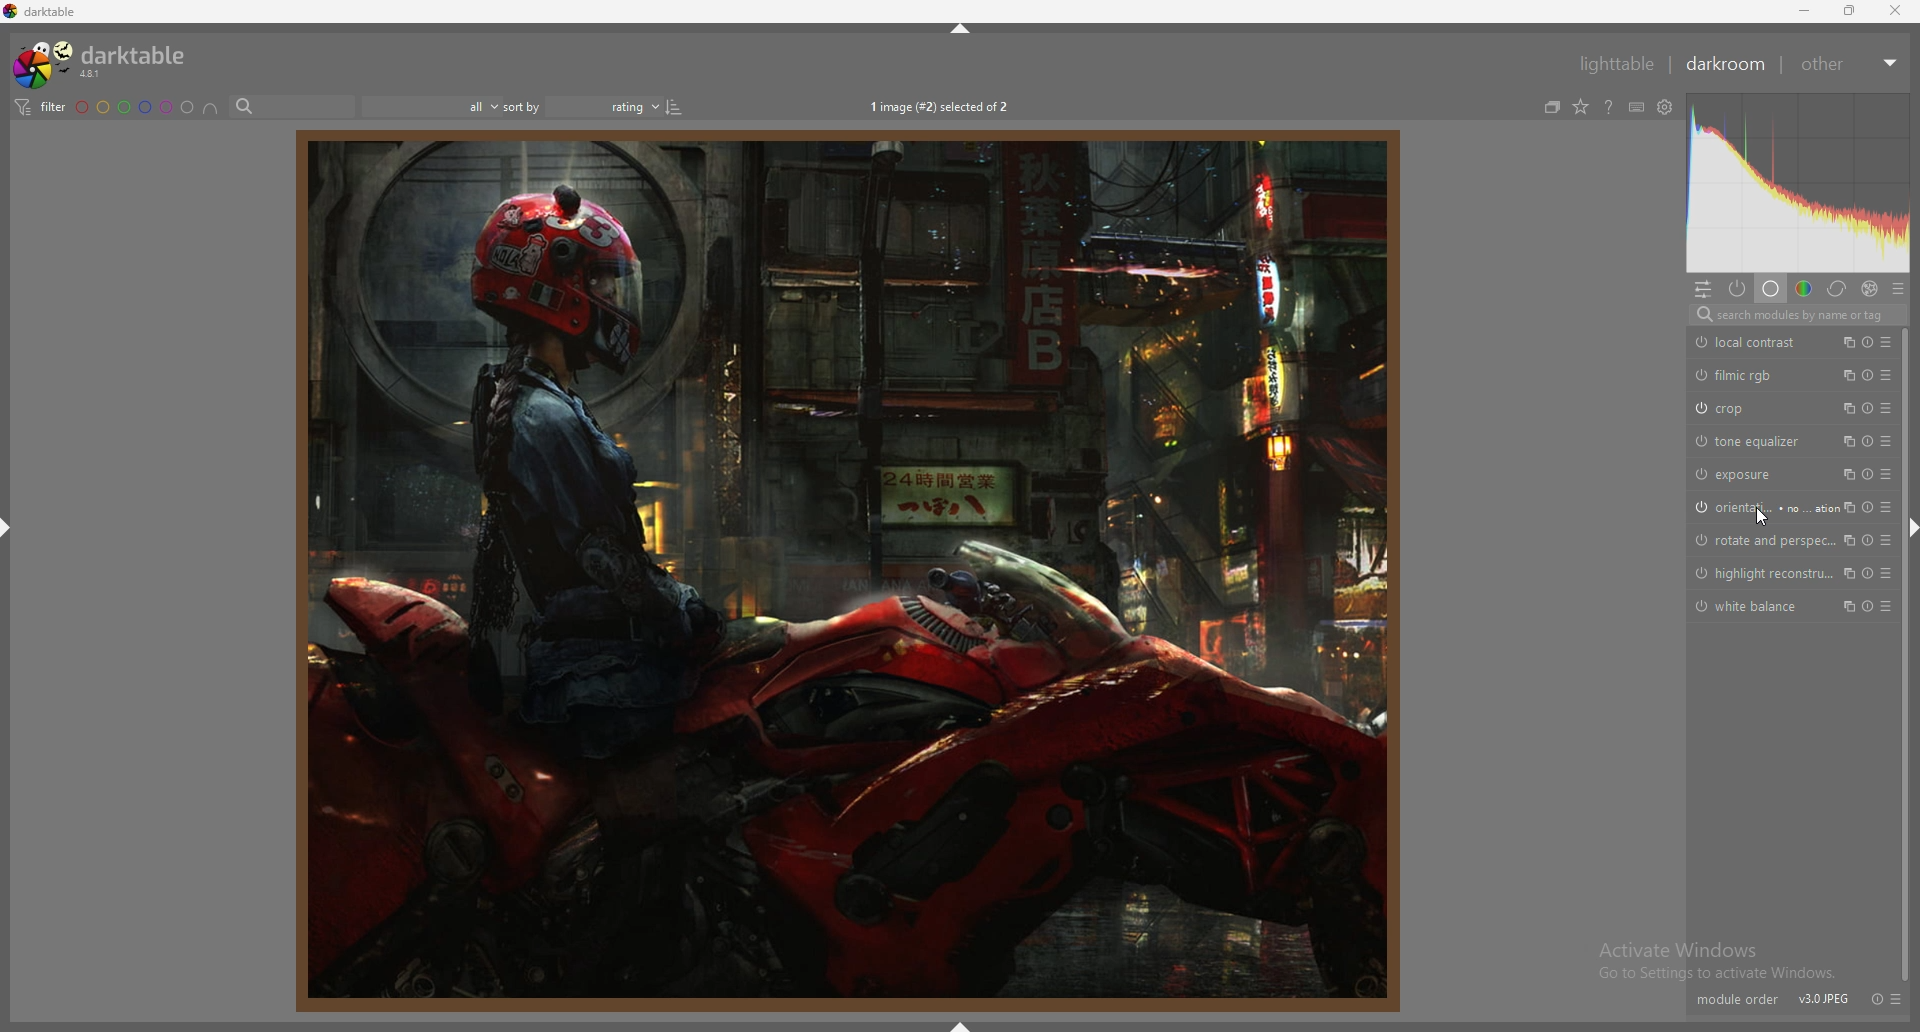 The image size is (1920, 1032). Describe the element at coordinates (39, 108) in the screenshot. I see `filter` at that location.